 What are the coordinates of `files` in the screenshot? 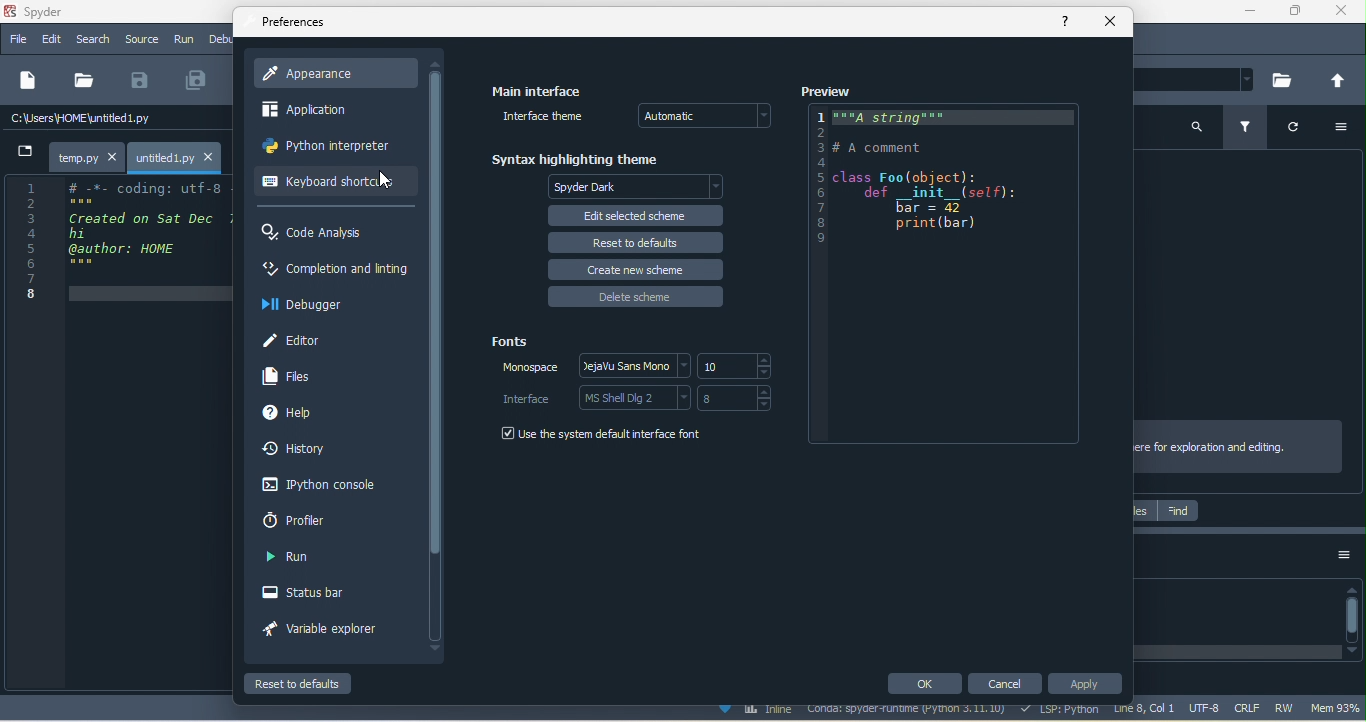 It's located at (1144, 510).